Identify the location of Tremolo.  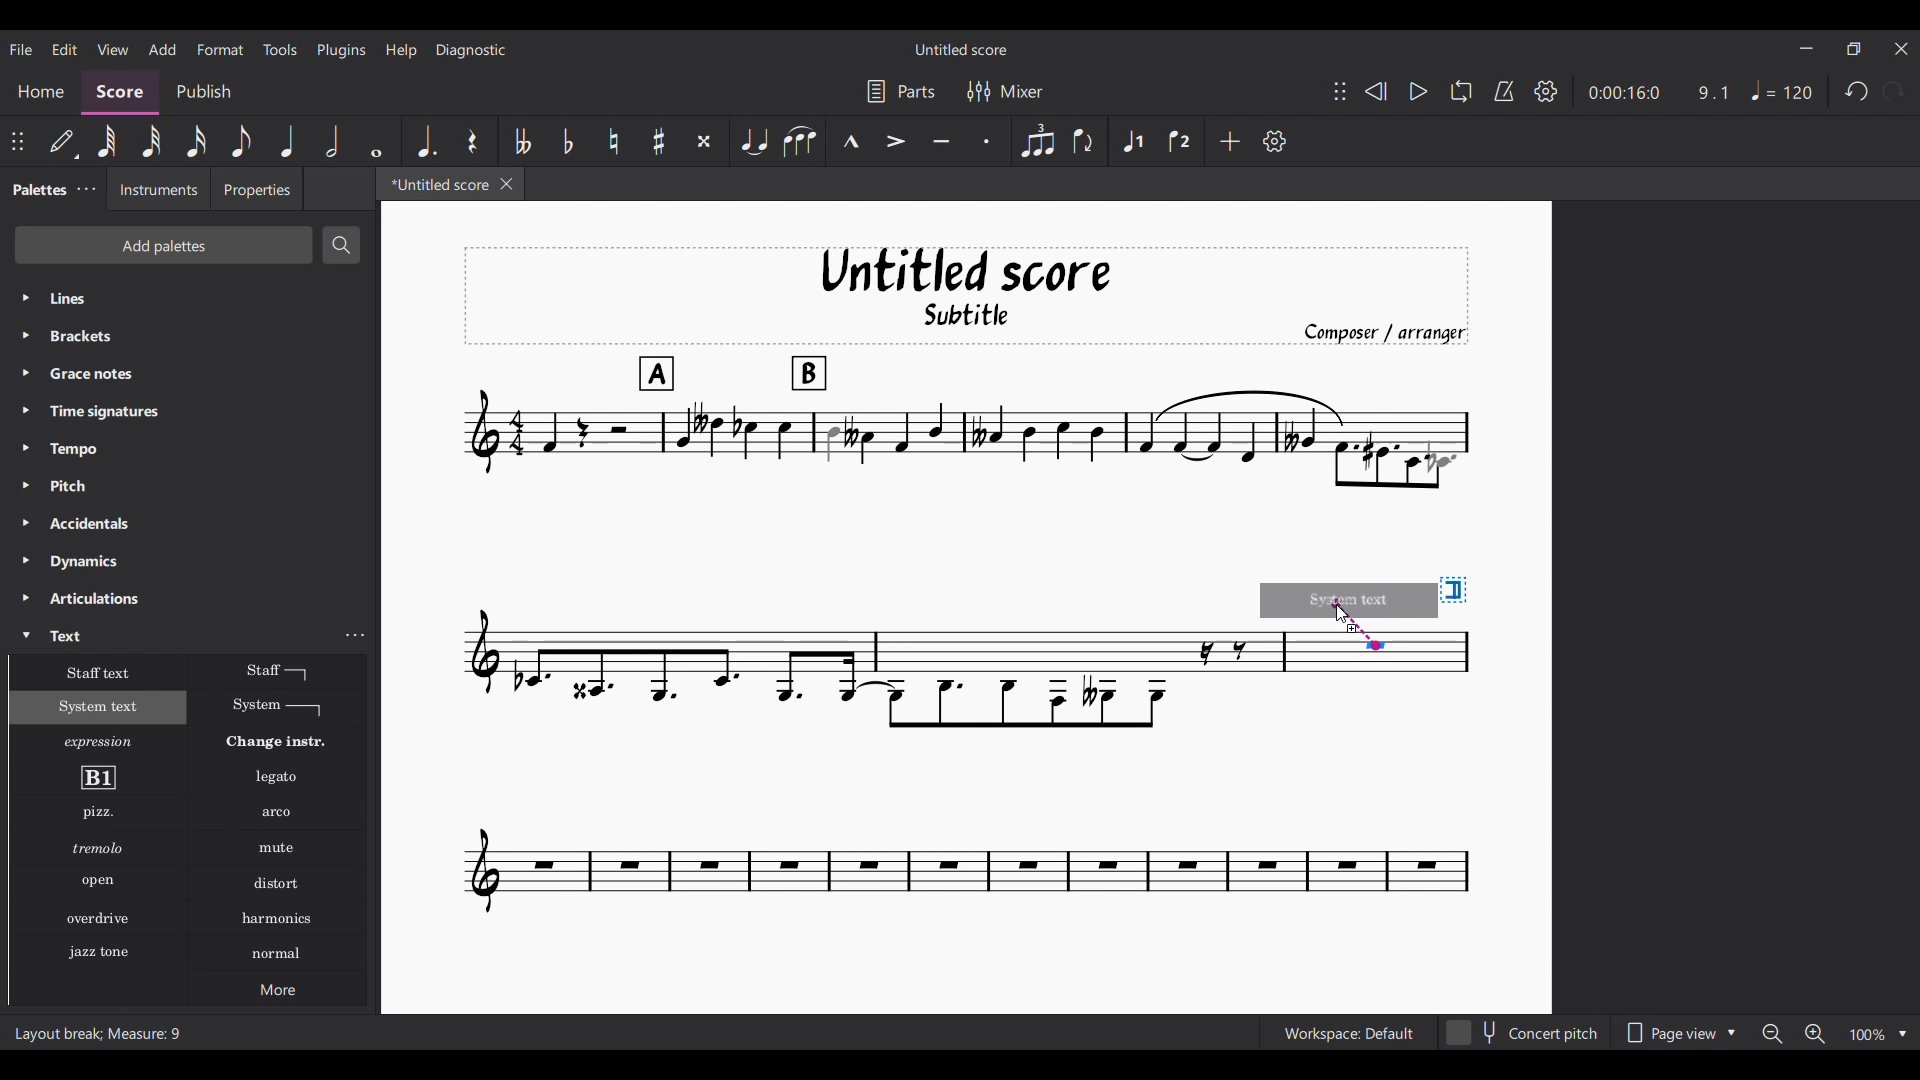
(98, 847).